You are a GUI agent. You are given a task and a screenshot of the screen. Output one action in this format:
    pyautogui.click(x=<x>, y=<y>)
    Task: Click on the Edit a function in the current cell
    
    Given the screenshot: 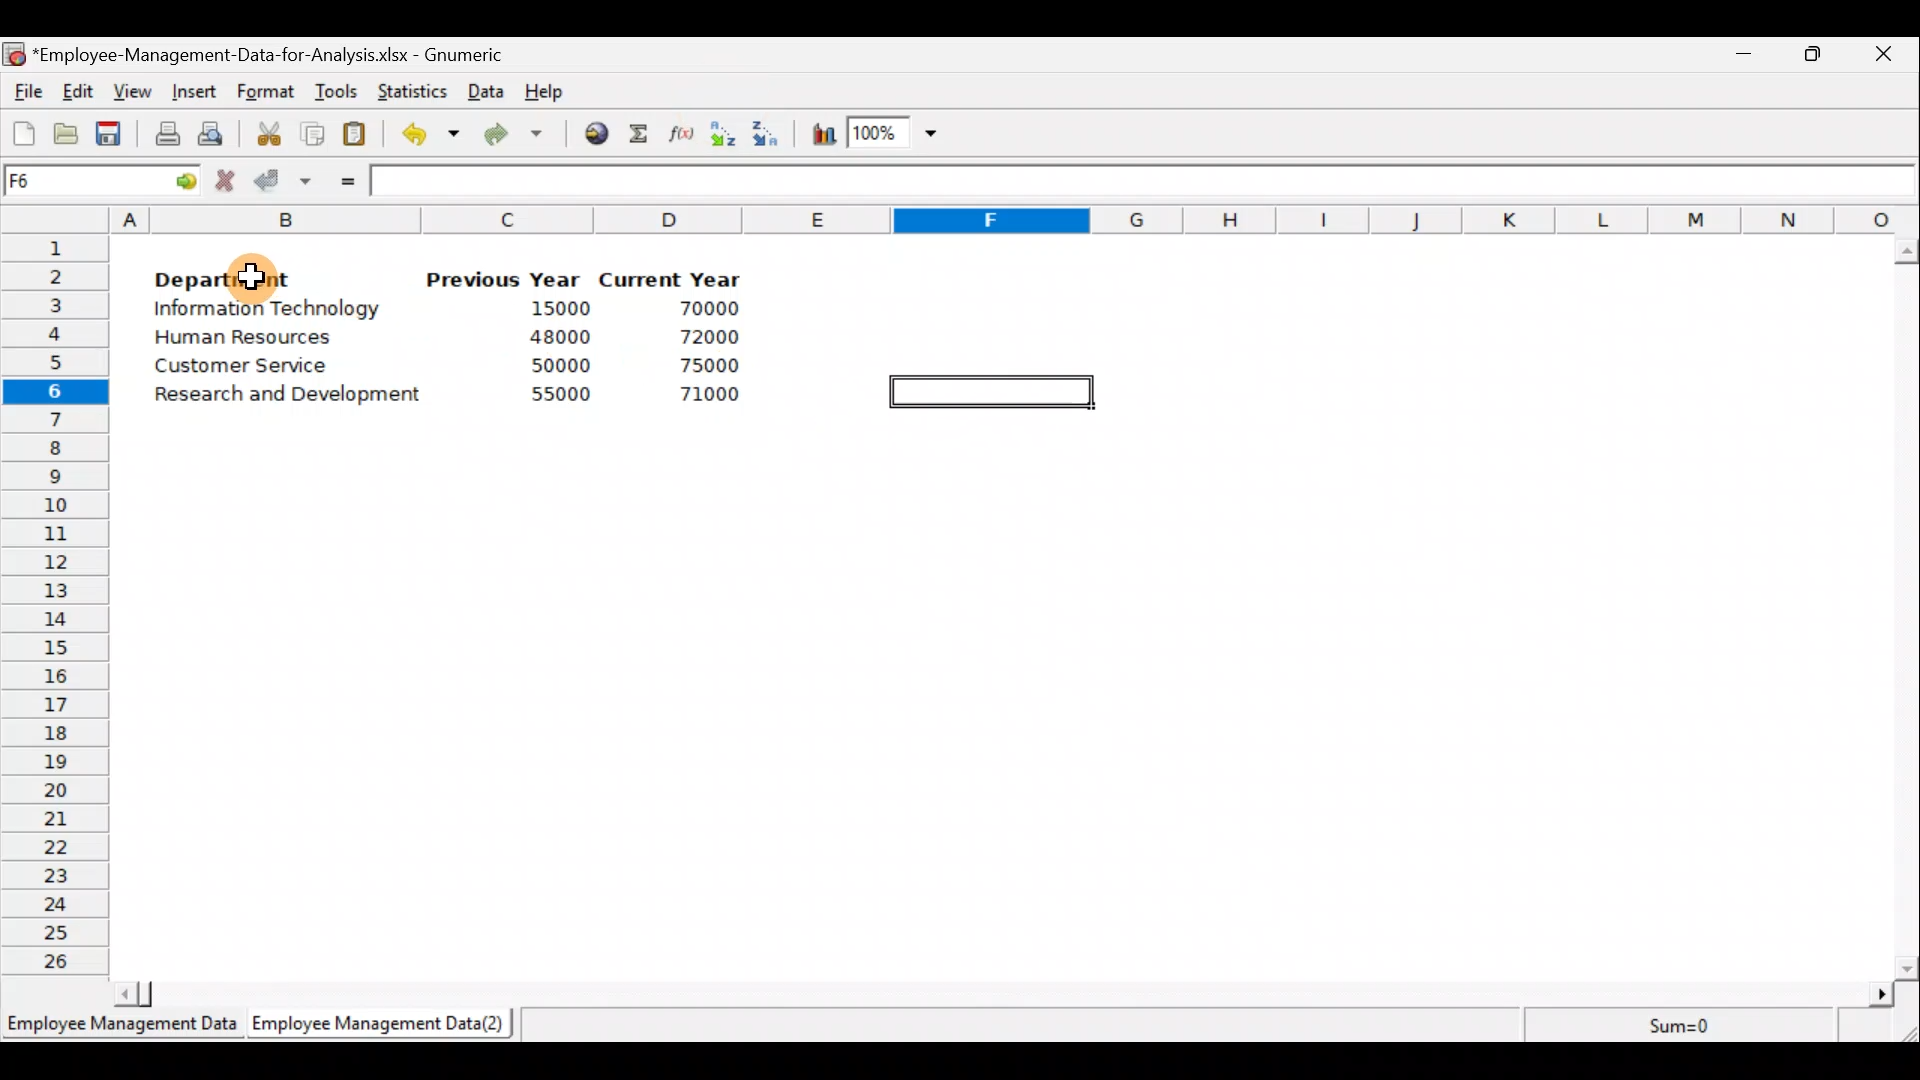 What is the action you would take?
    pyautogui.click(x=680, y=132)
    